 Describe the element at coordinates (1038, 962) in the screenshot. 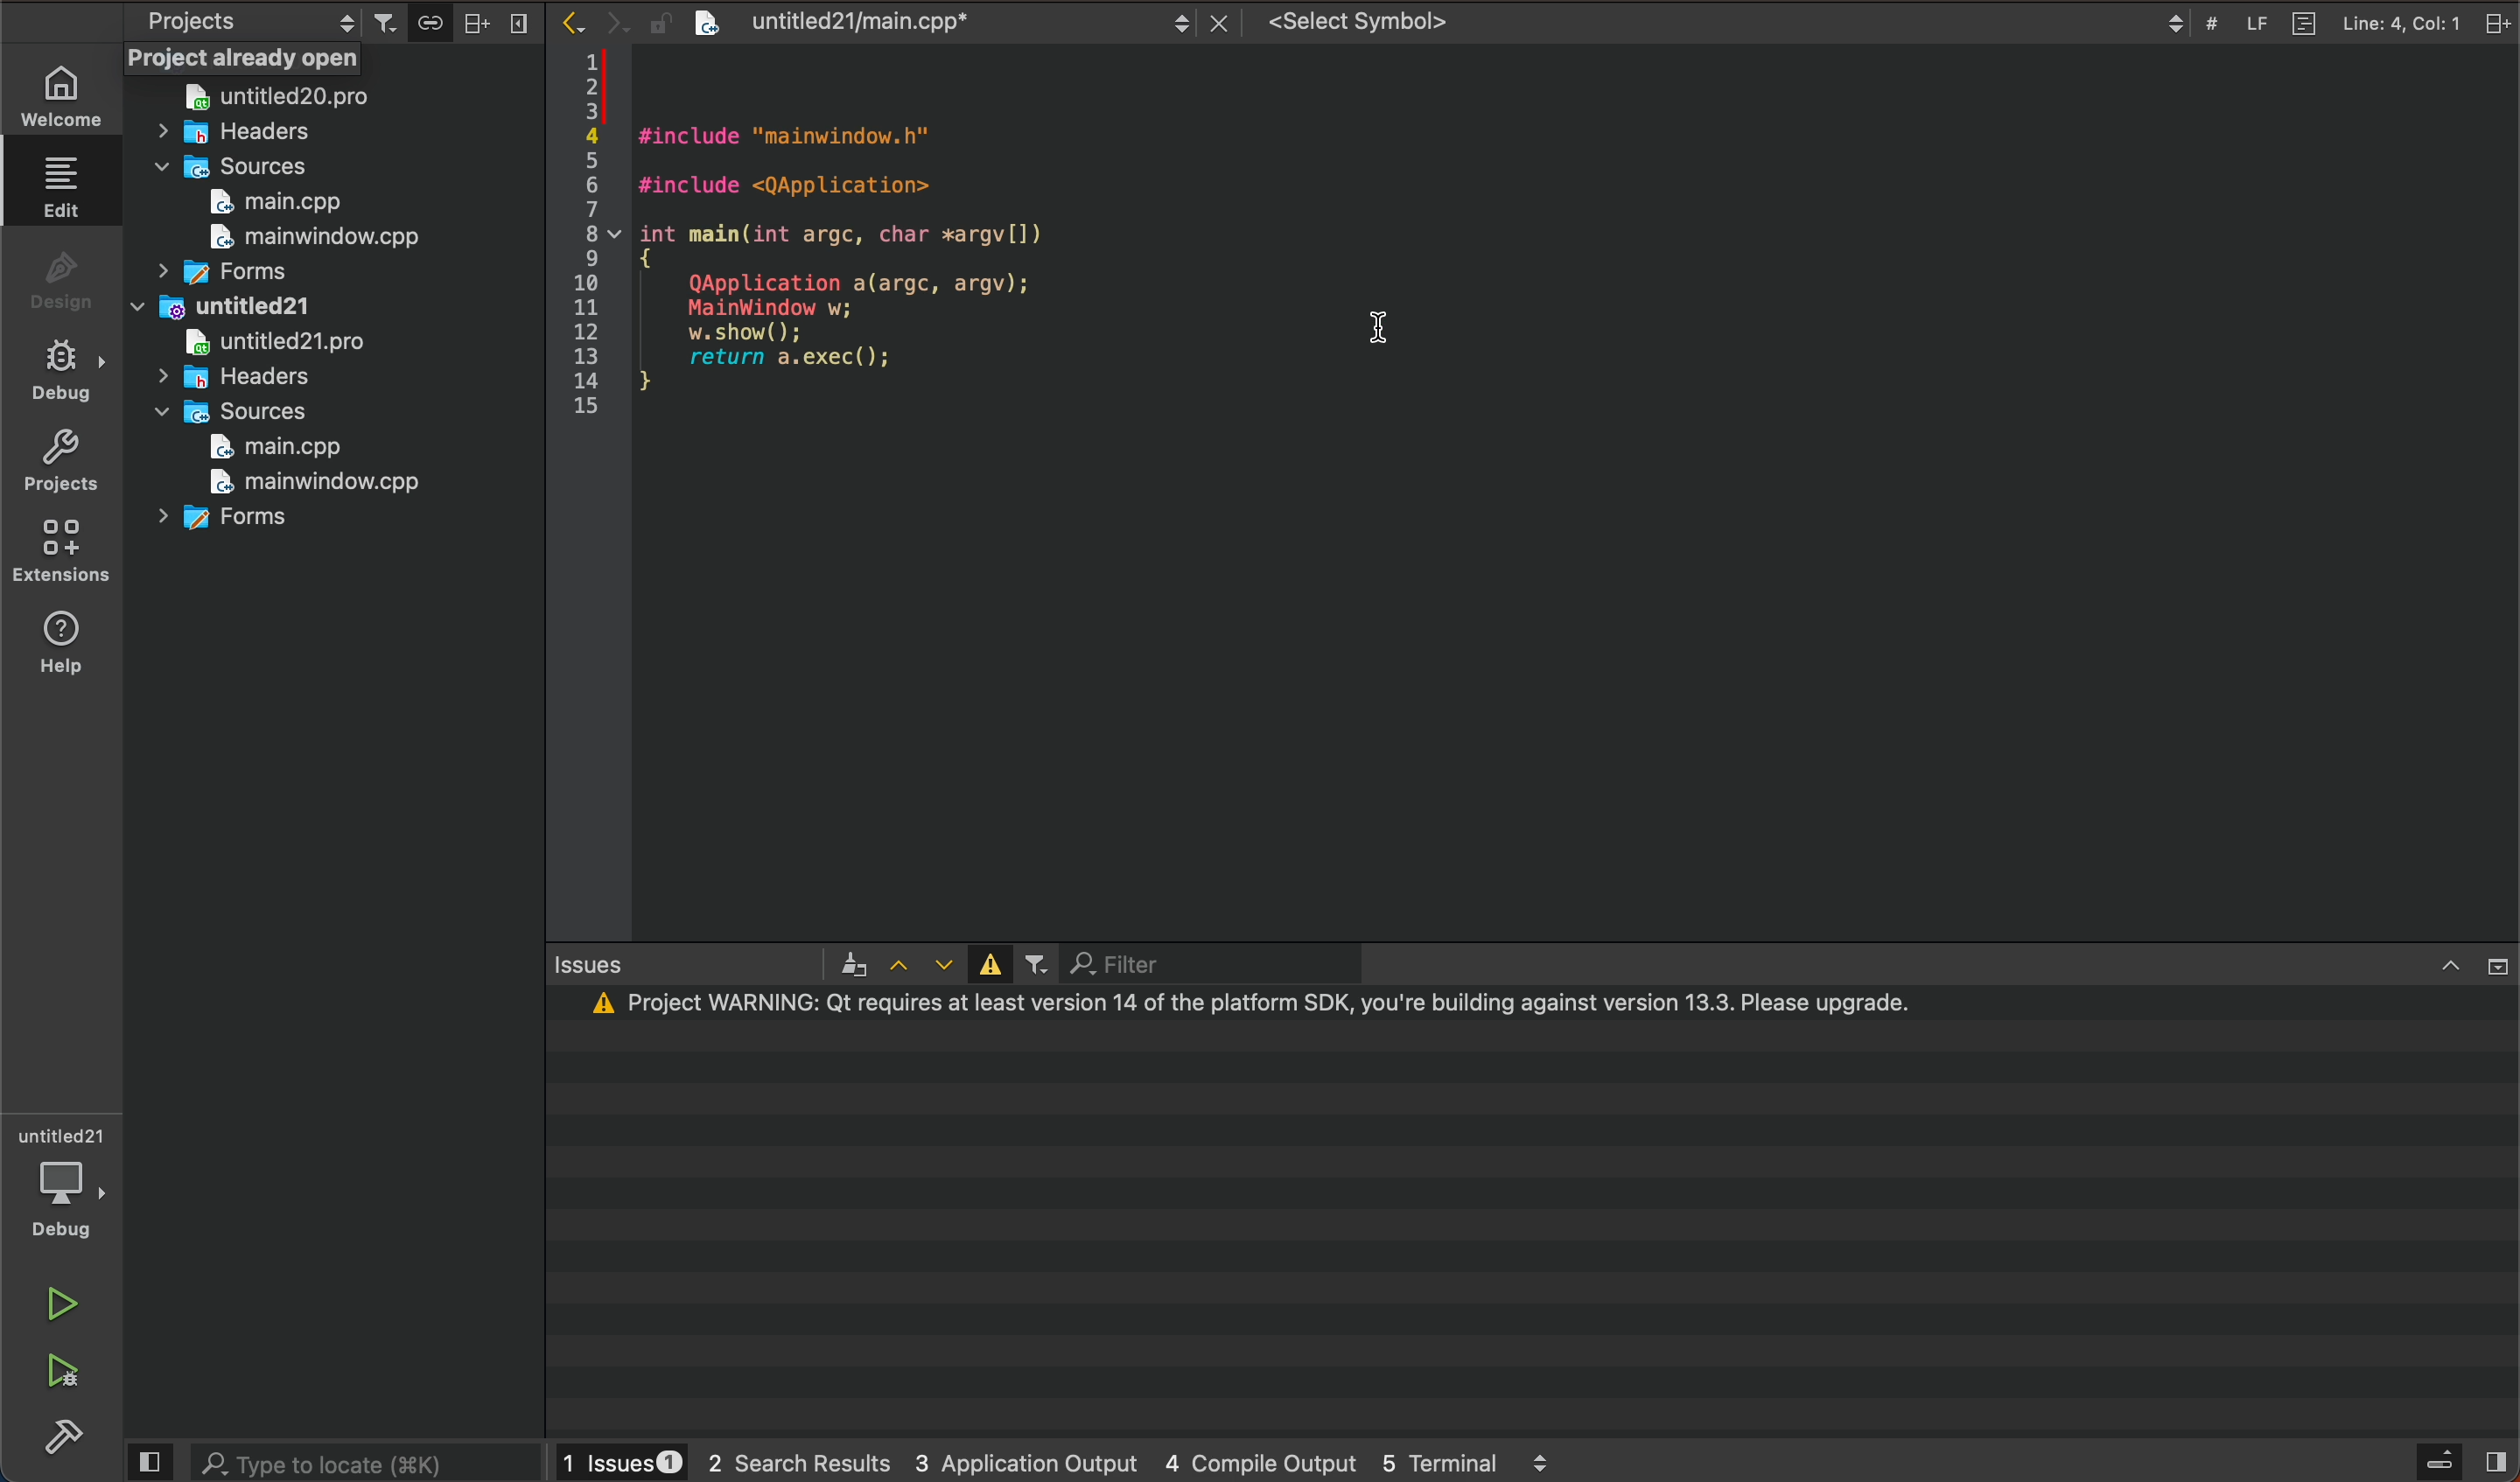

I see `filter` at that location.